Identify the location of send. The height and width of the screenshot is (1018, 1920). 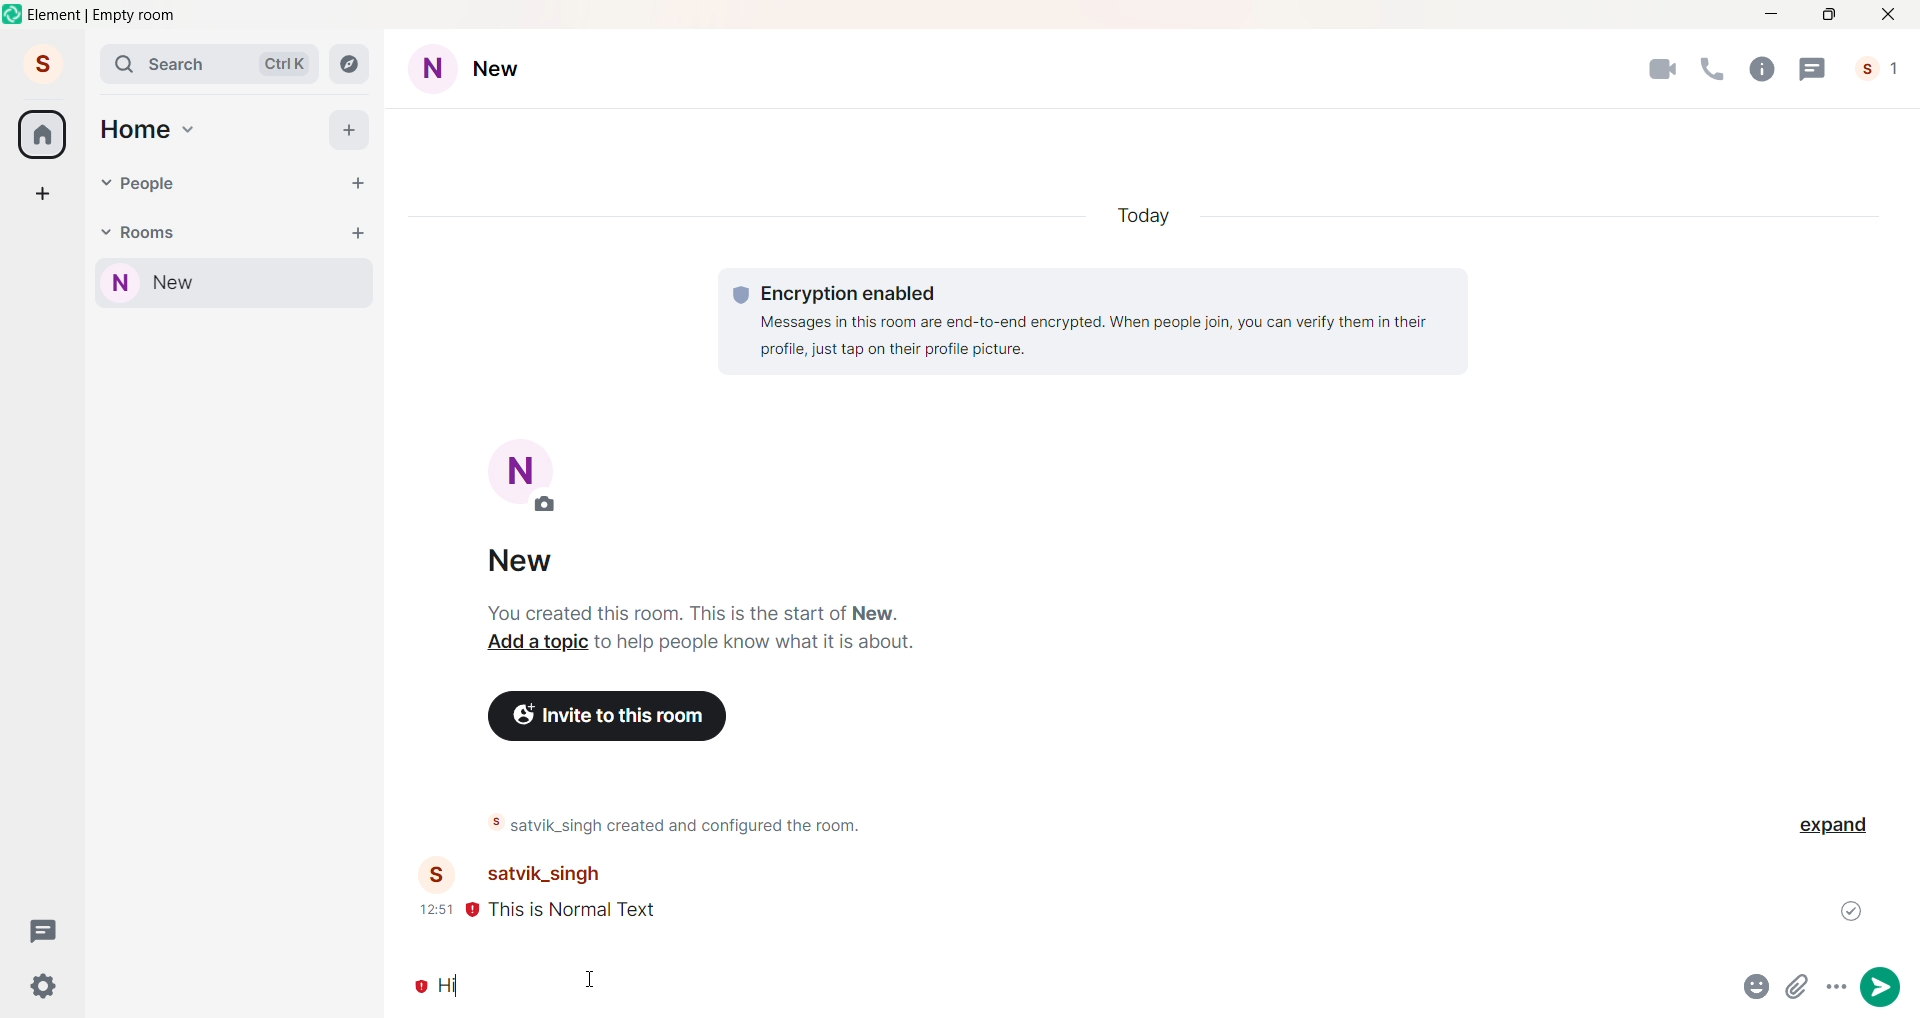
(1880, 987).